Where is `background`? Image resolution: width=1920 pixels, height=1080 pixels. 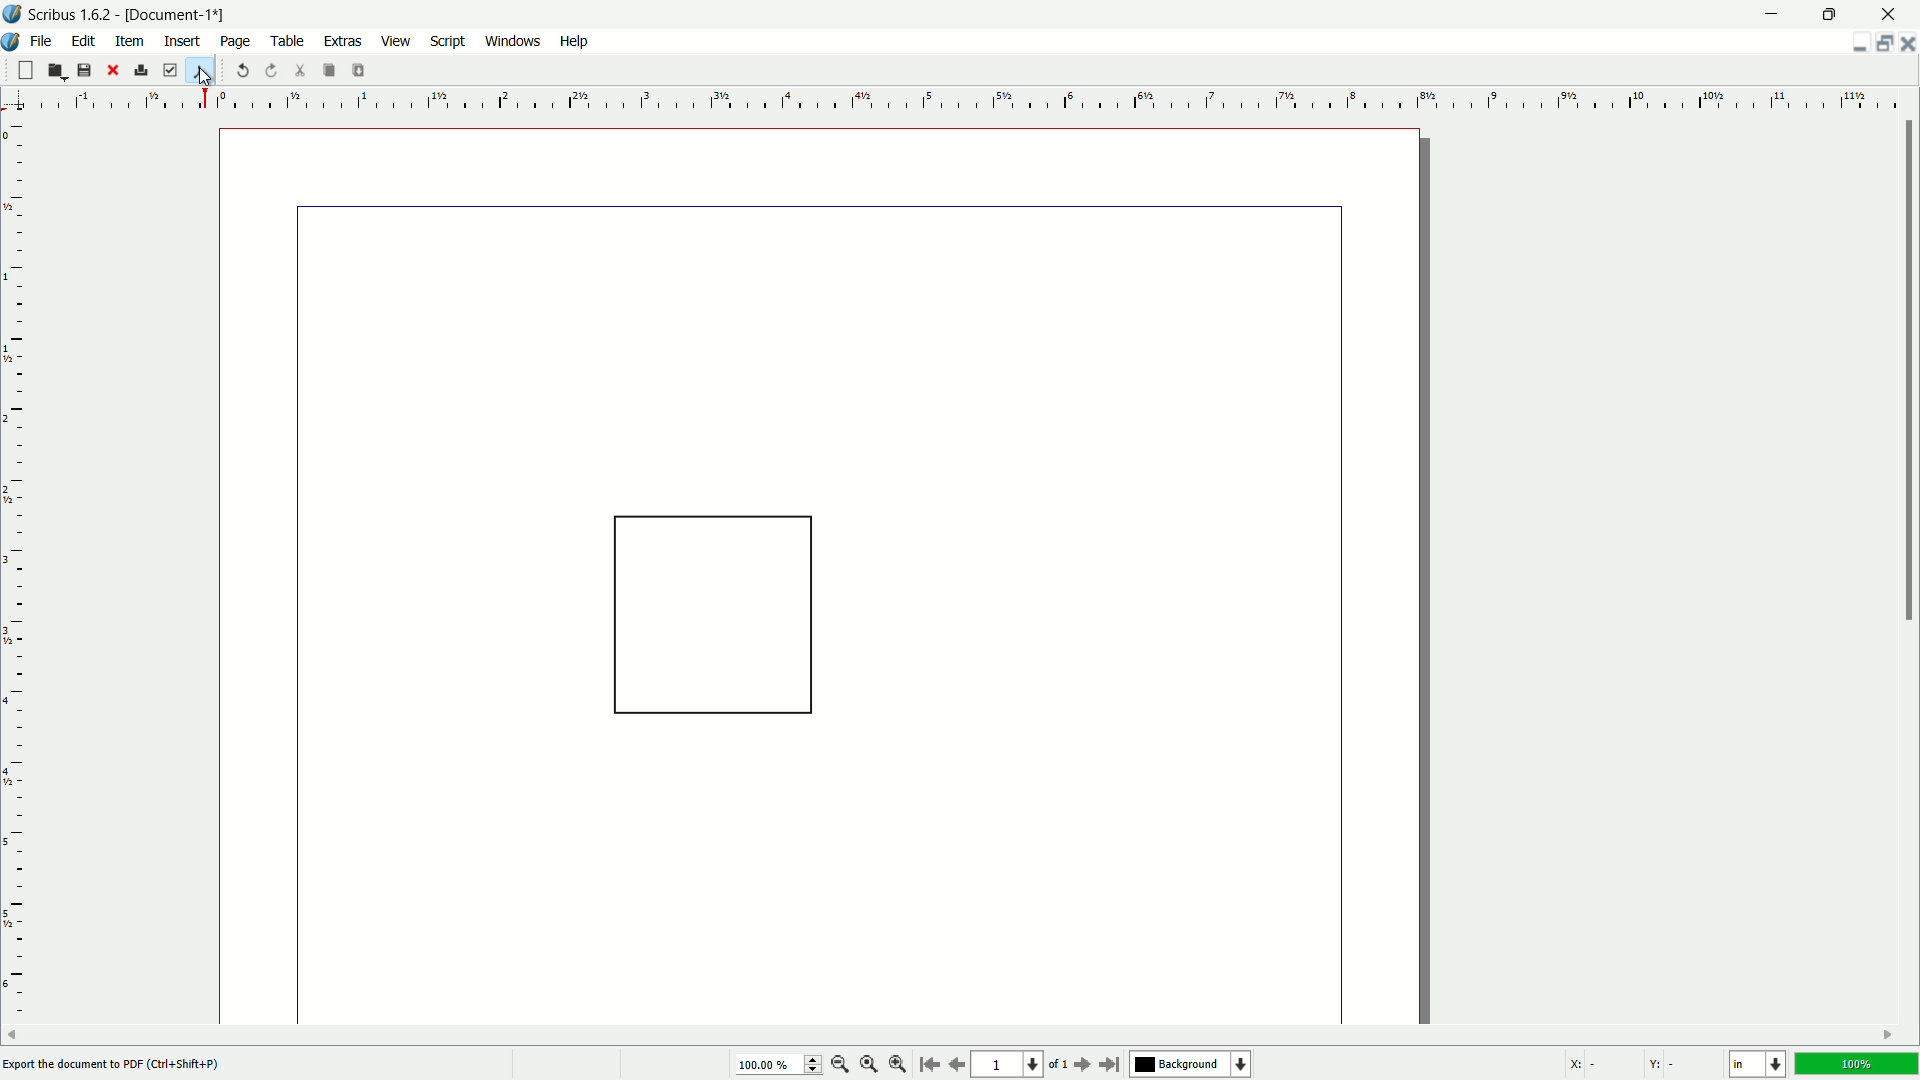 background is located at coordinates (1191, 1063).